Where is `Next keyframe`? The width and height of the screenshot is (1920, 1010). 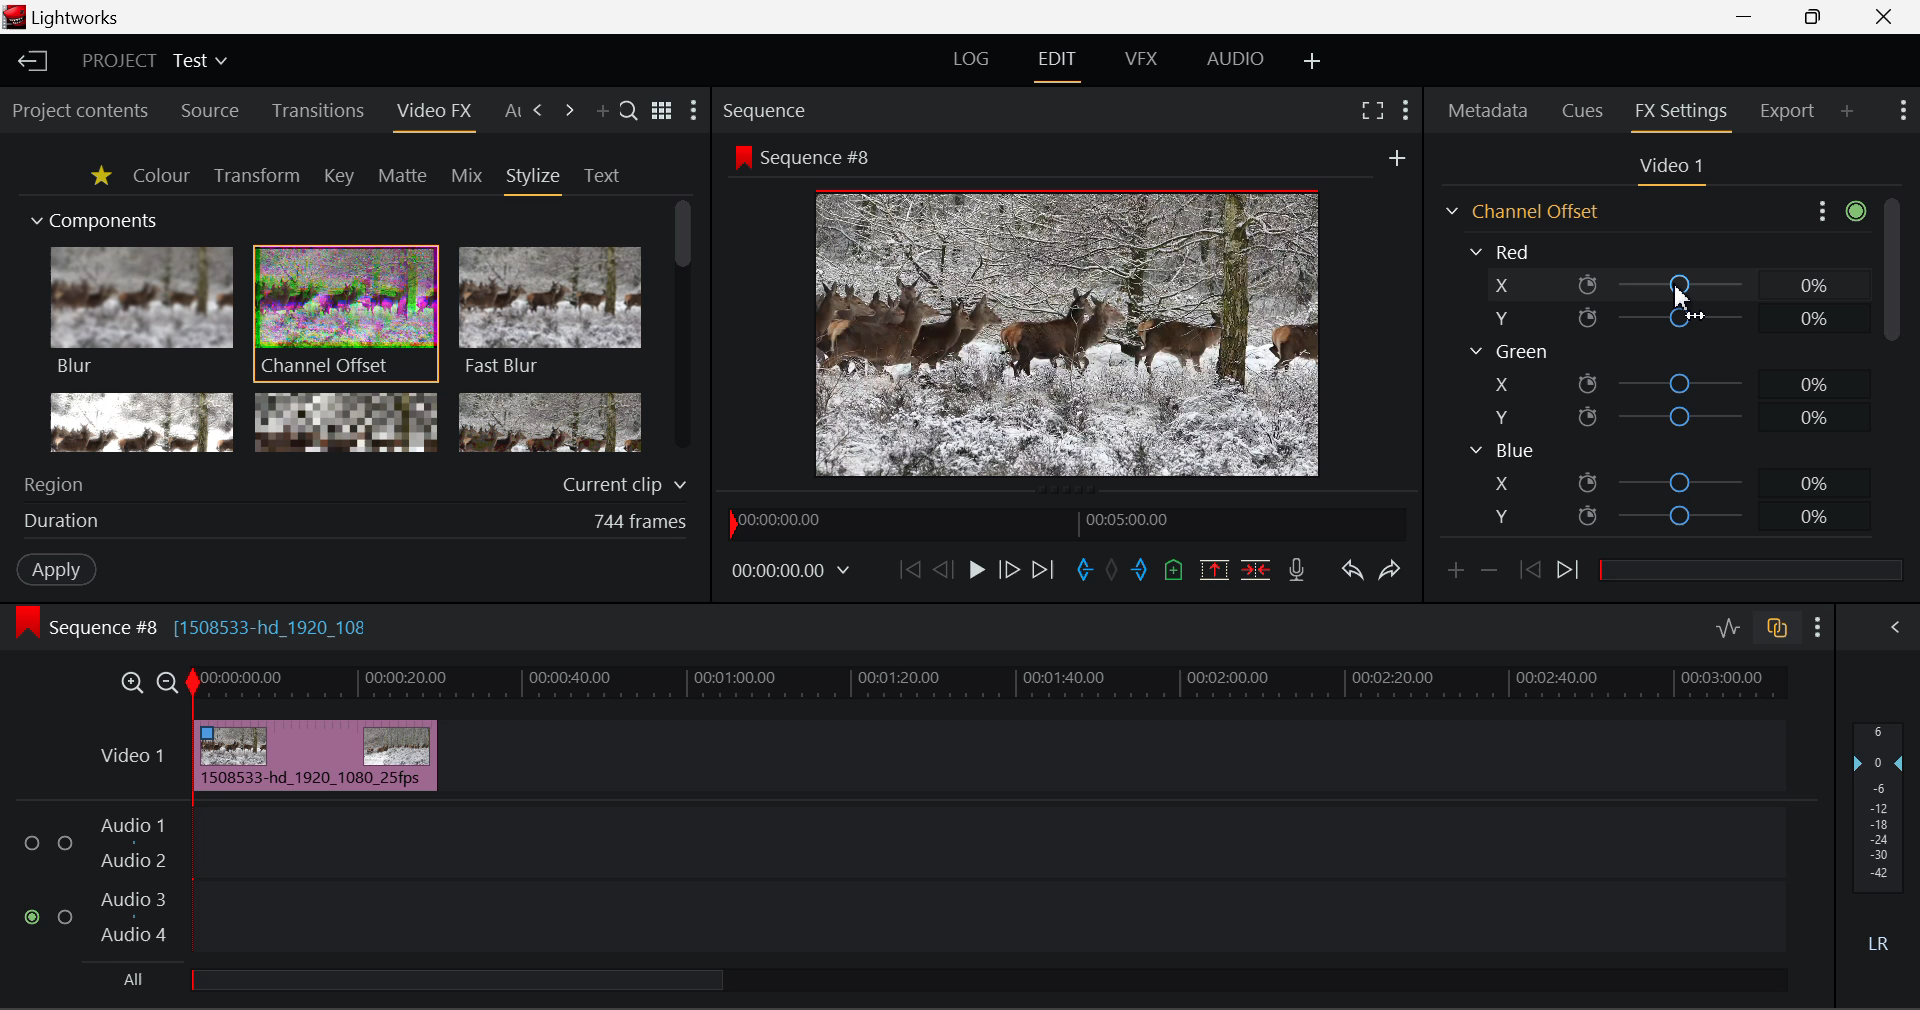 Next keyframe is located at coordinates (1571, 573).